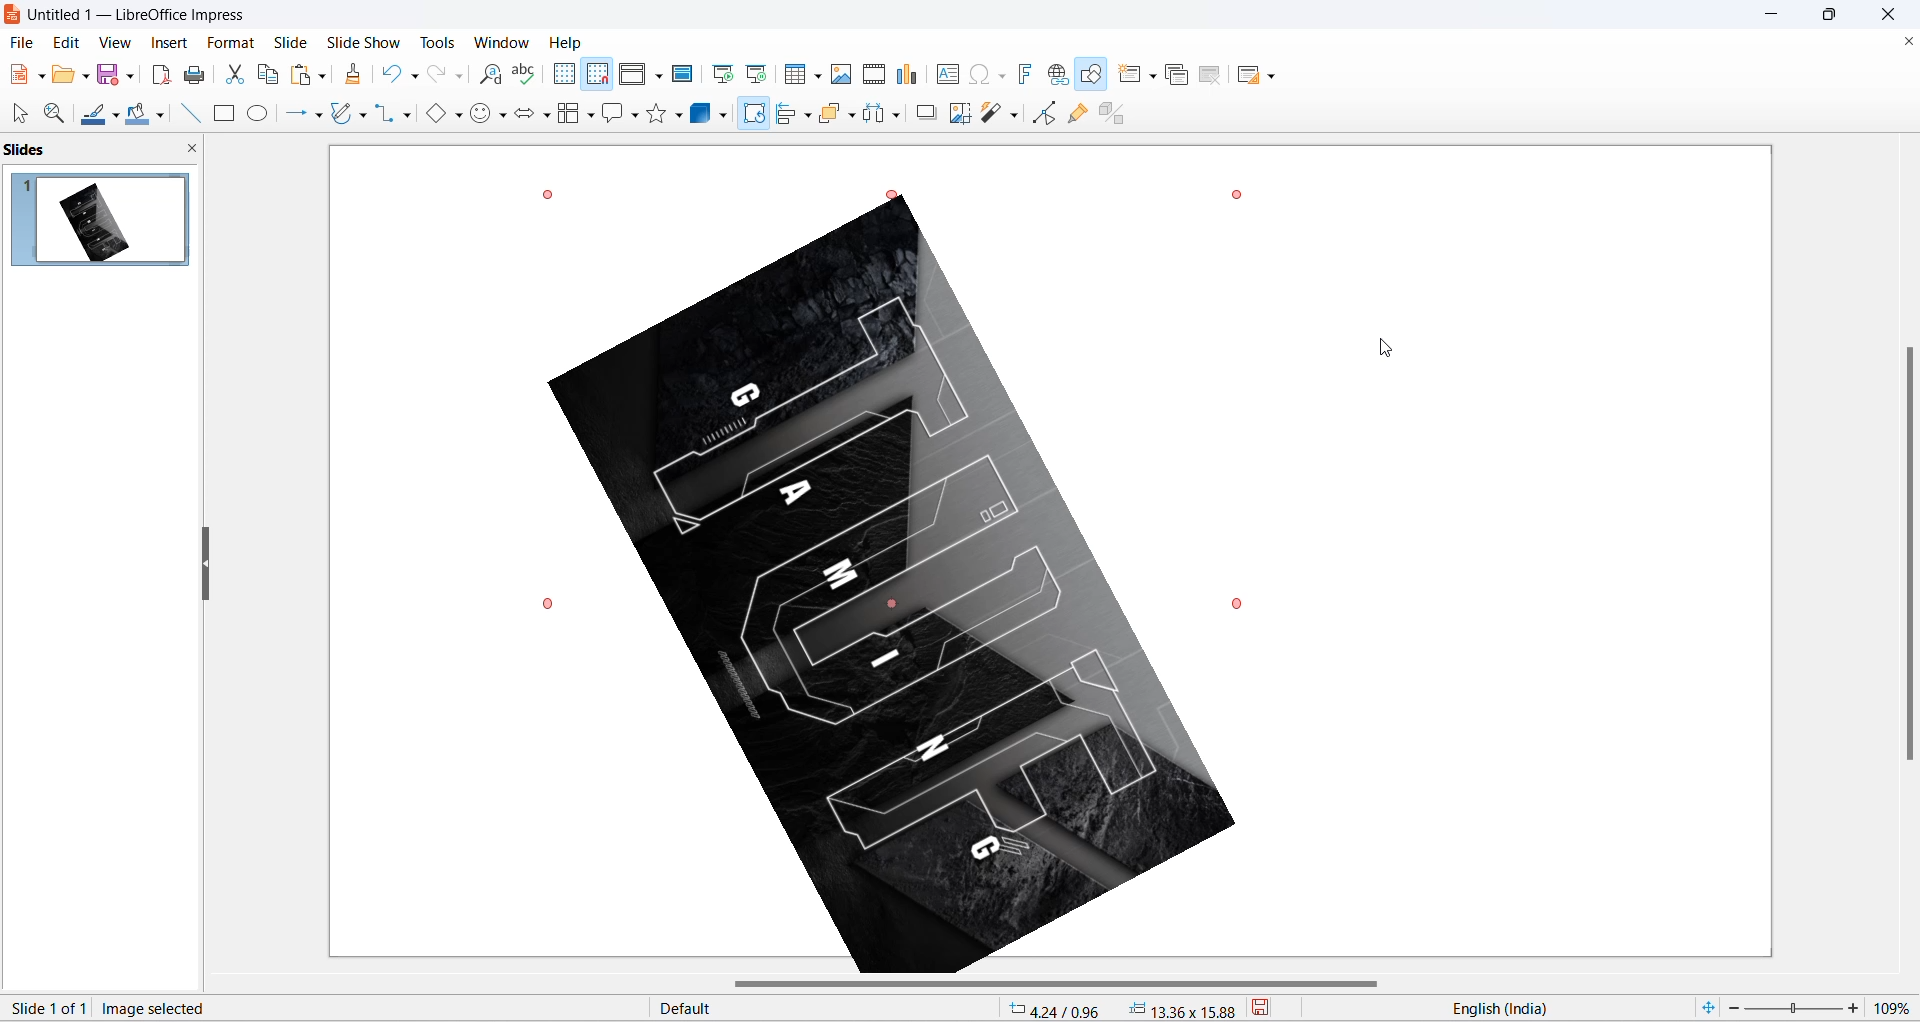 Image resolution: width=1920 pixels, height=1022 pixels. What do you see at coordinates (482, 117) in the screenshot?
I see `symbol shapes` at bounding box center [482, 117].